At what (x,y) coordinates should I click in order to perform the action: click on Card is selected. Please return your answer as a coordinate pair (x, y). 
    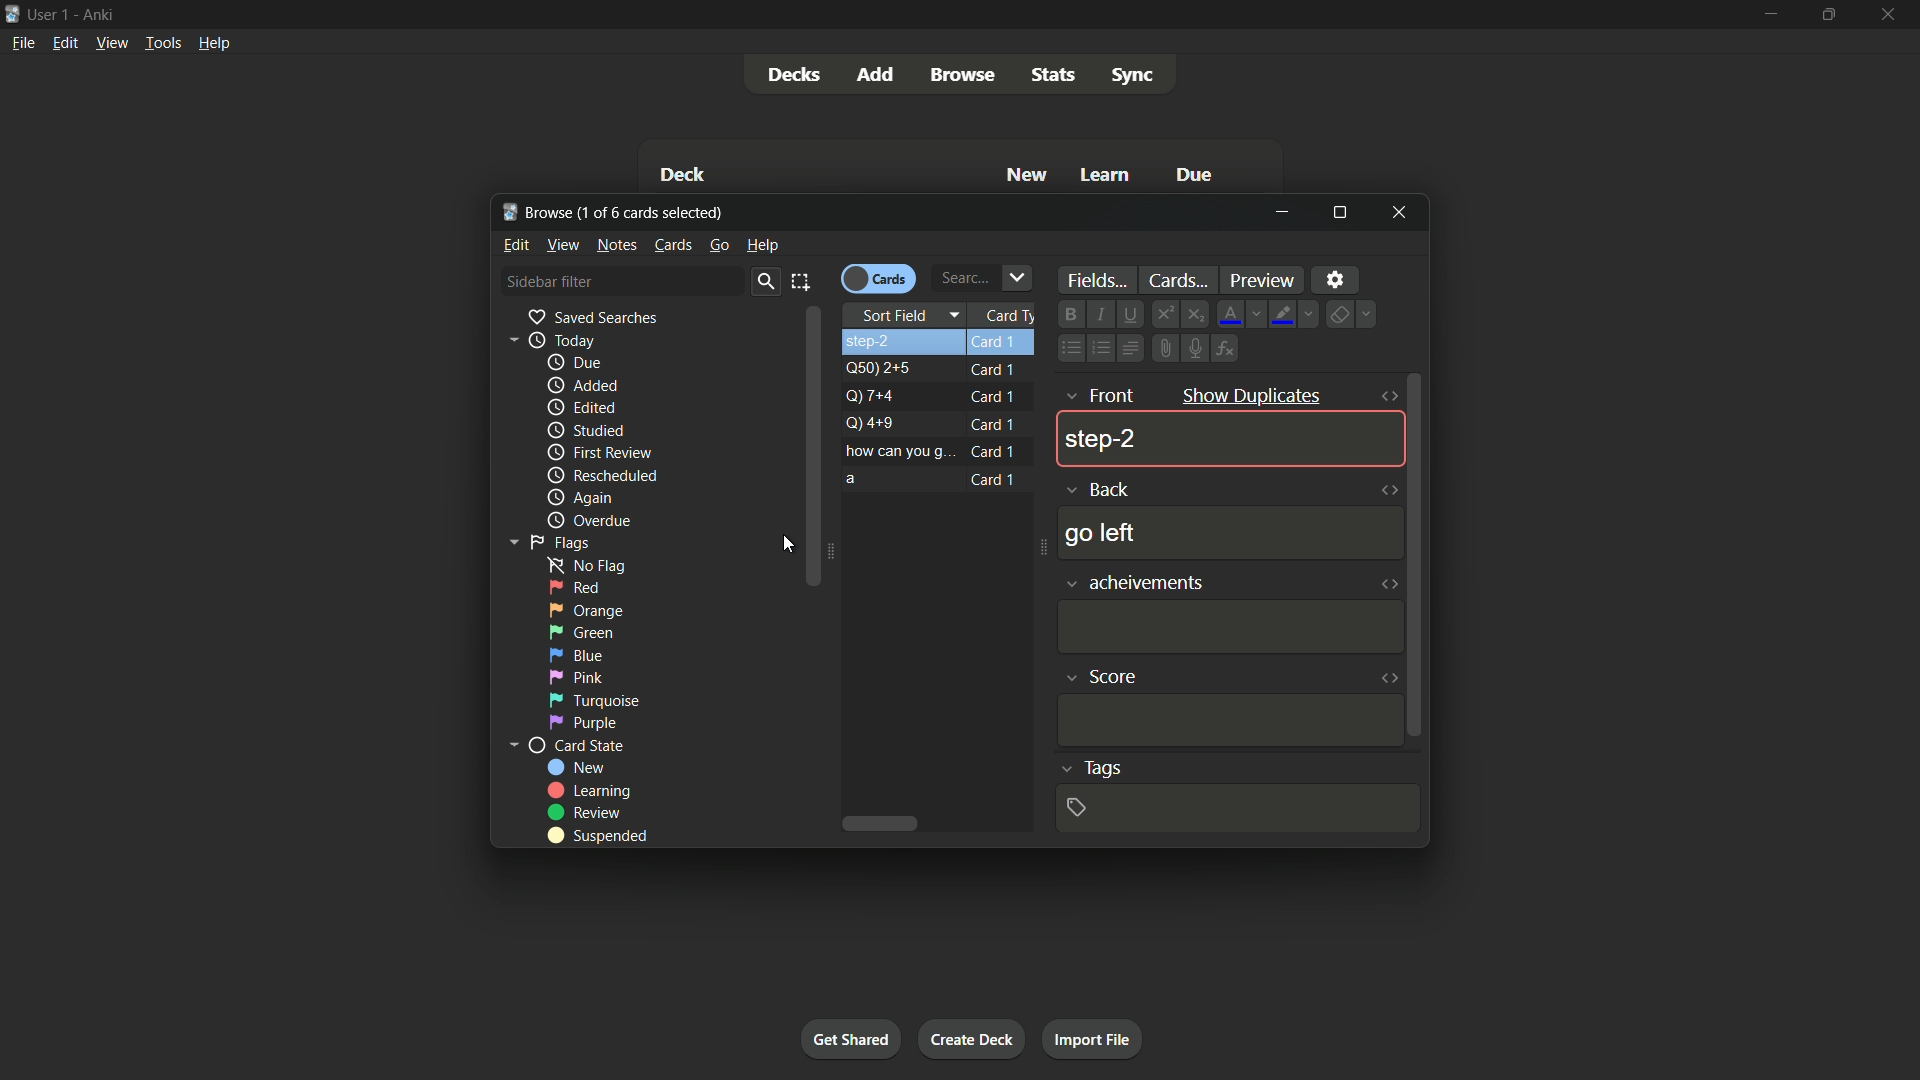
    Looking at the image, I should click on (941, 343).